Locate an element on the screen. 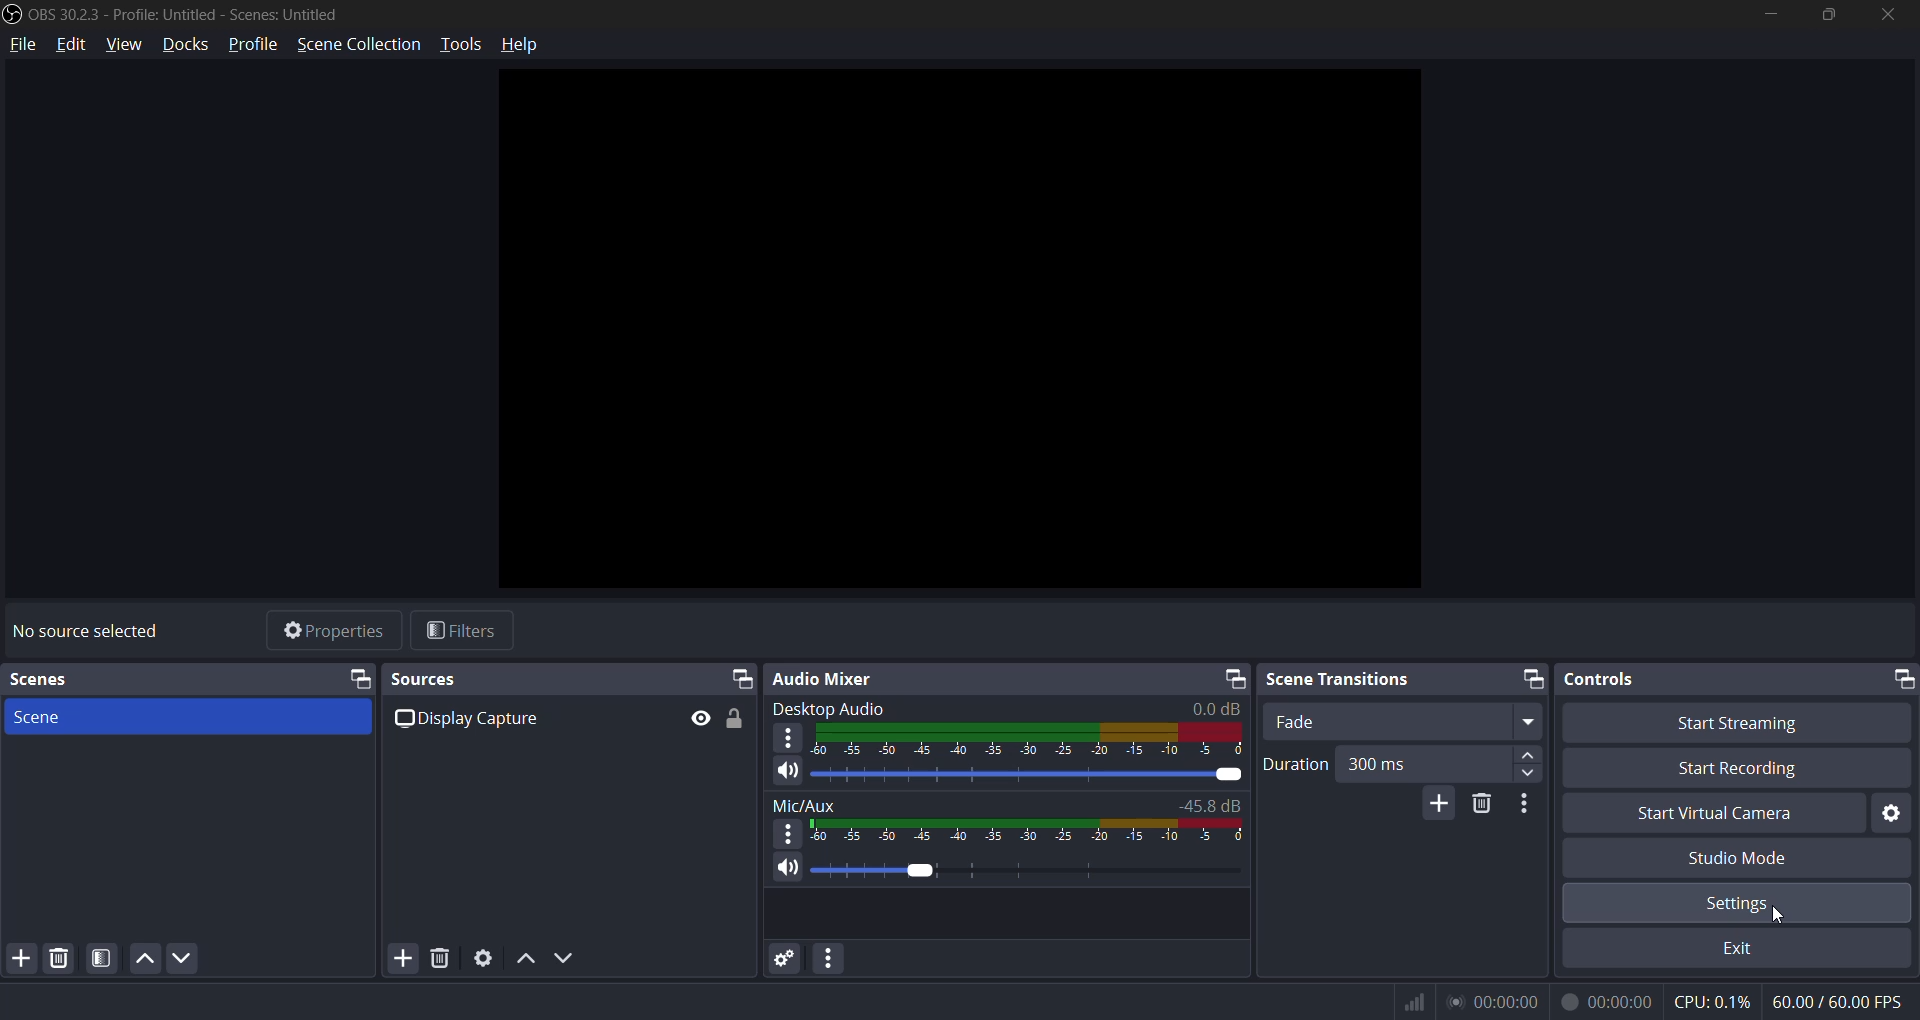 The width and height of the screenshot is (1920, 1020). volume is located at coordinates (1030, 871).